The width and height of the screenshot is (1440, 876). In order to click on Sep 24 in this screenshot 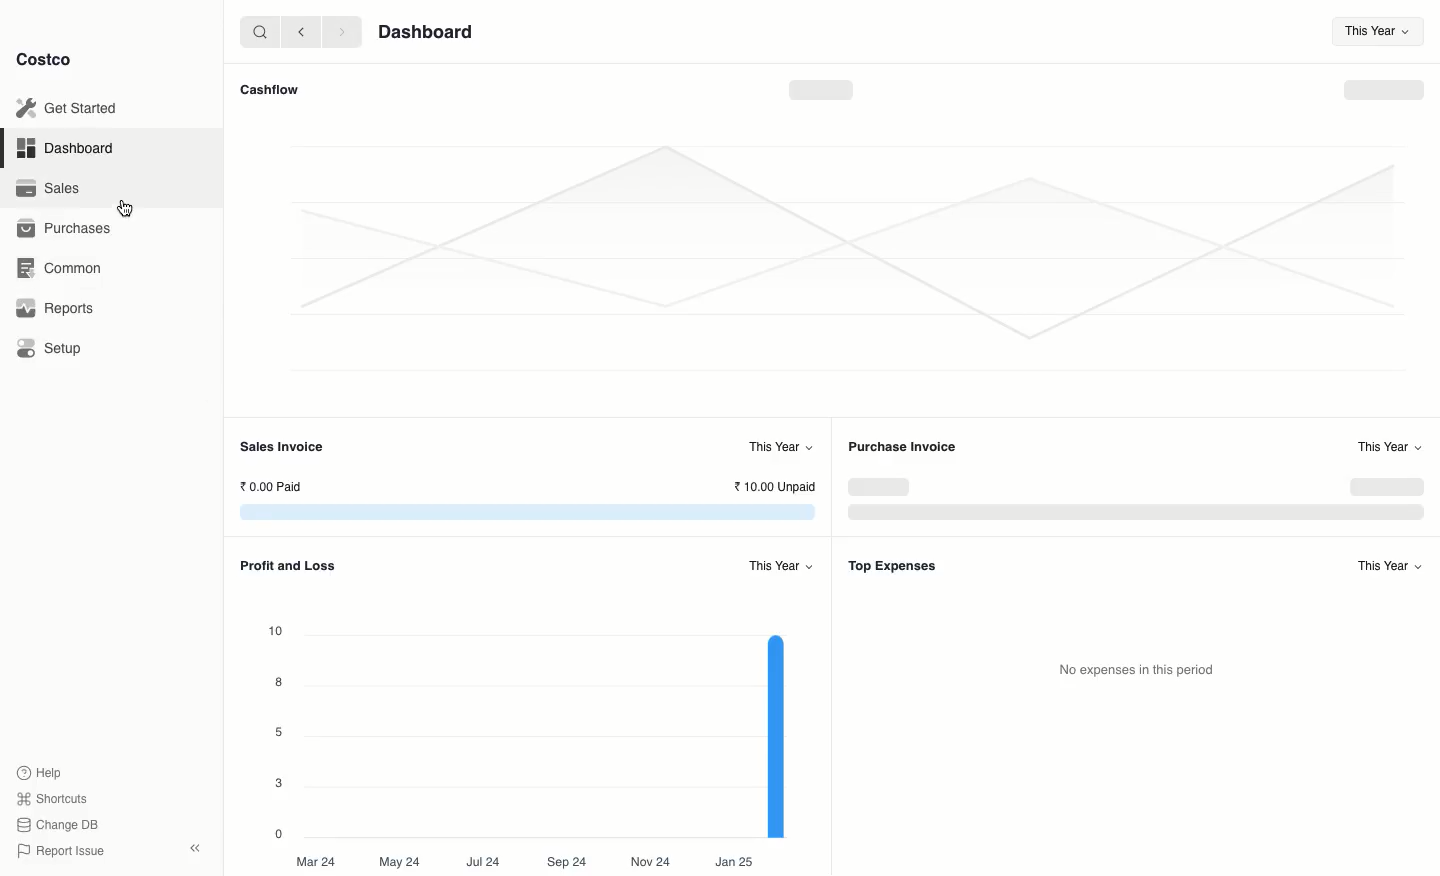, I will do `click(569, 861)`.